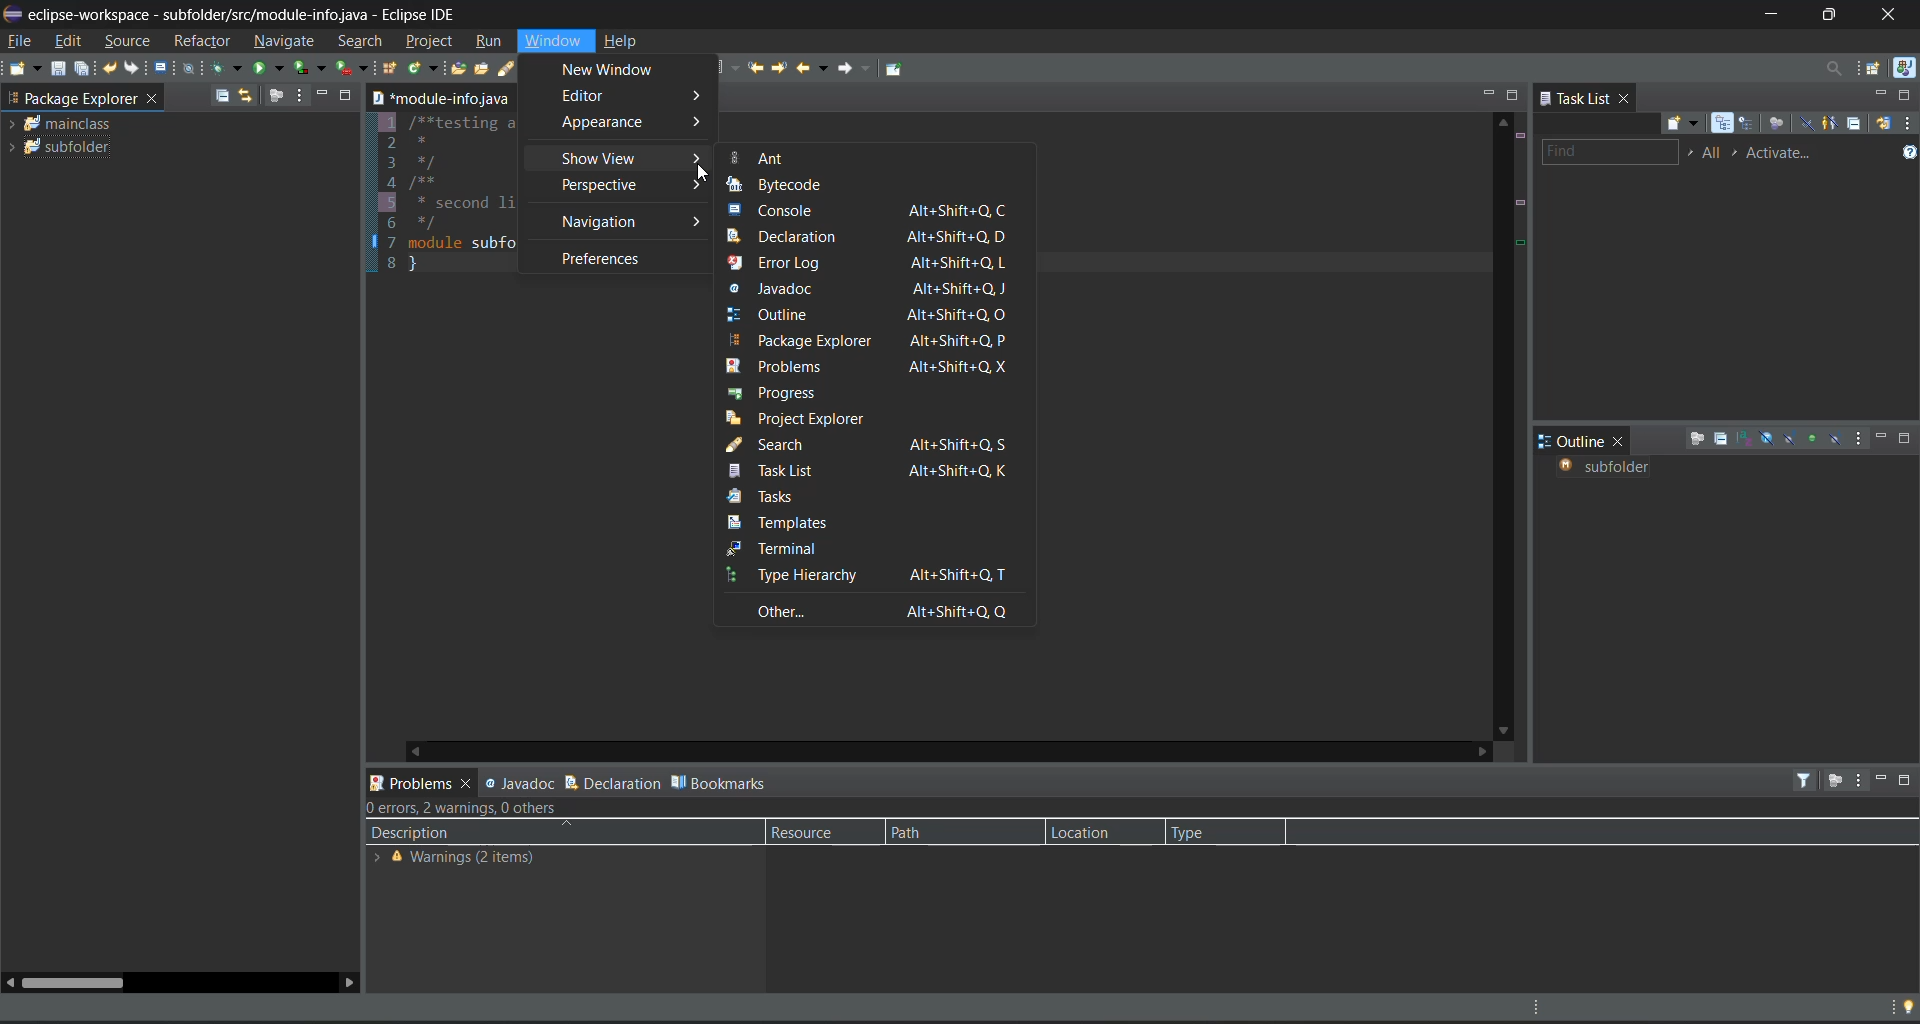  I want to click on new java class, so click(422, 67).